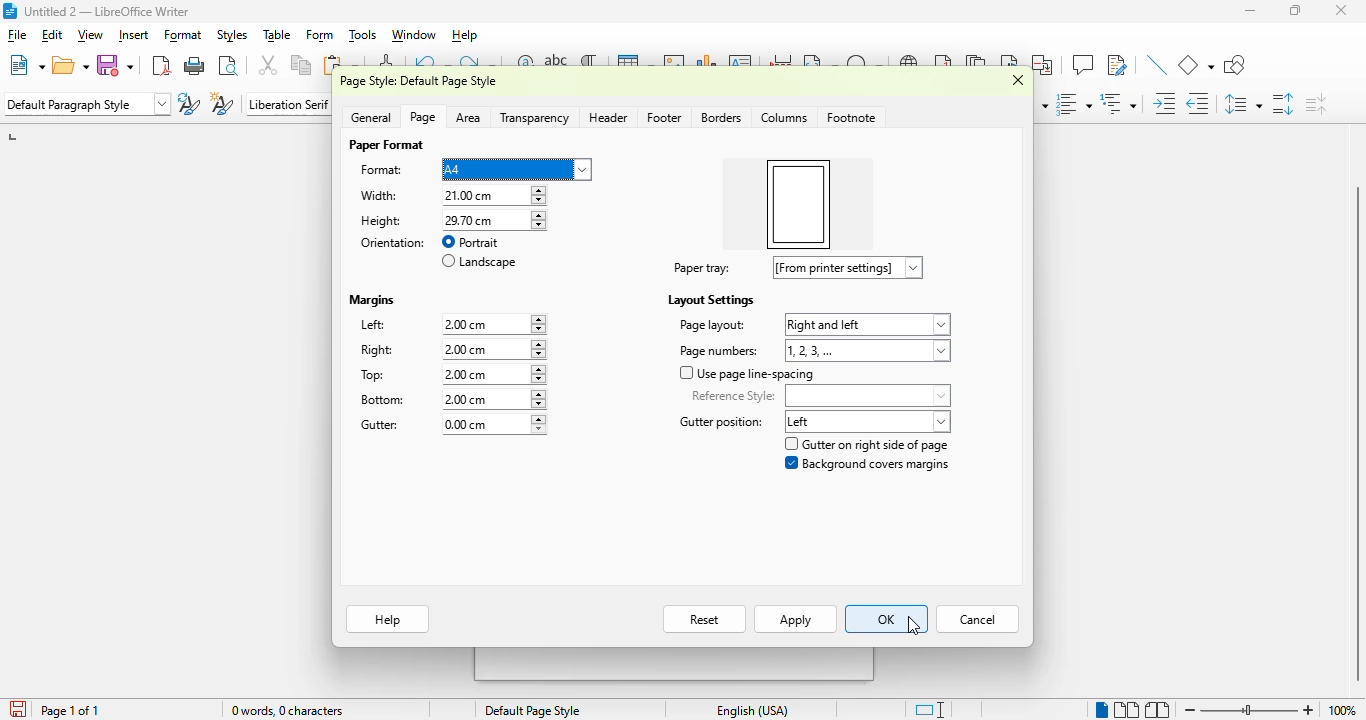 This screenshot has height=720, width=1366. What do you see at coordinates (372, 300) in the screenshot?
I see `margins` at bounding box center [372, 300].